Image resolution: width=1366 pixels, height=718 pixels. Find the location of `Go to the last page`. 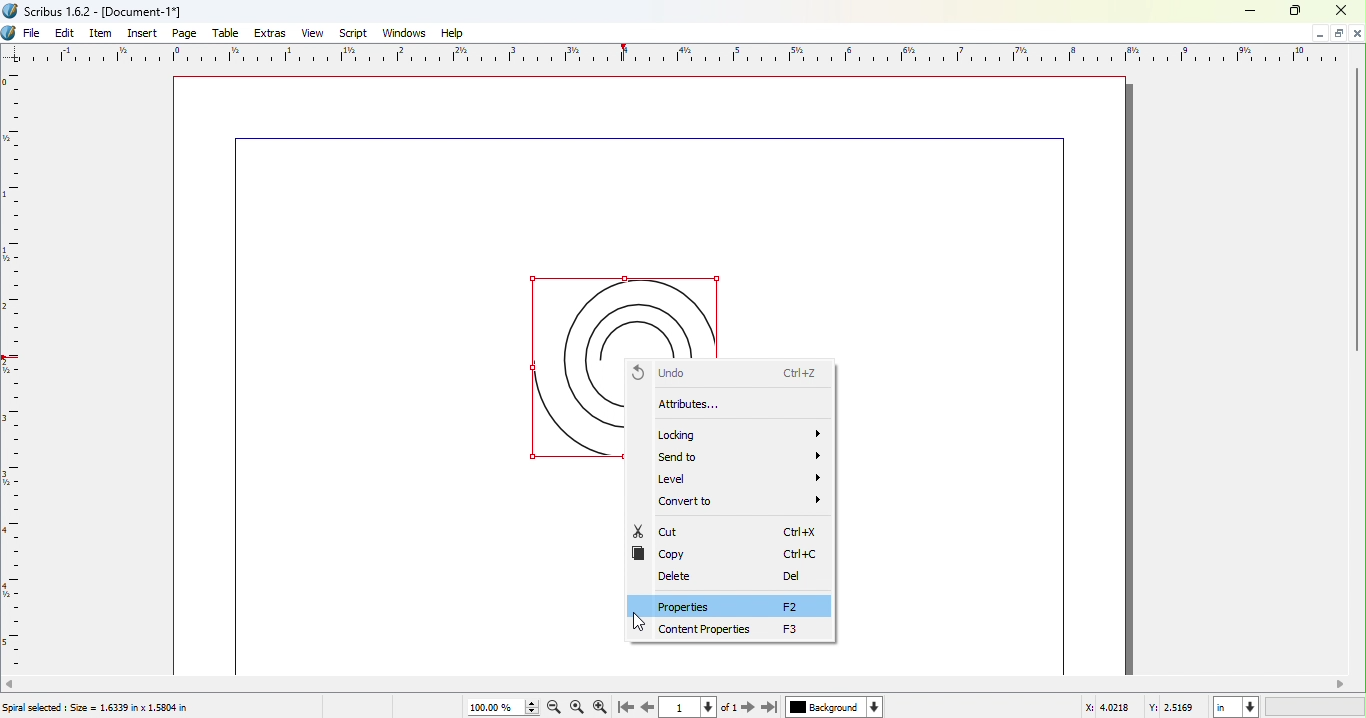

Go to the last page is located at coordinates (769, 707).